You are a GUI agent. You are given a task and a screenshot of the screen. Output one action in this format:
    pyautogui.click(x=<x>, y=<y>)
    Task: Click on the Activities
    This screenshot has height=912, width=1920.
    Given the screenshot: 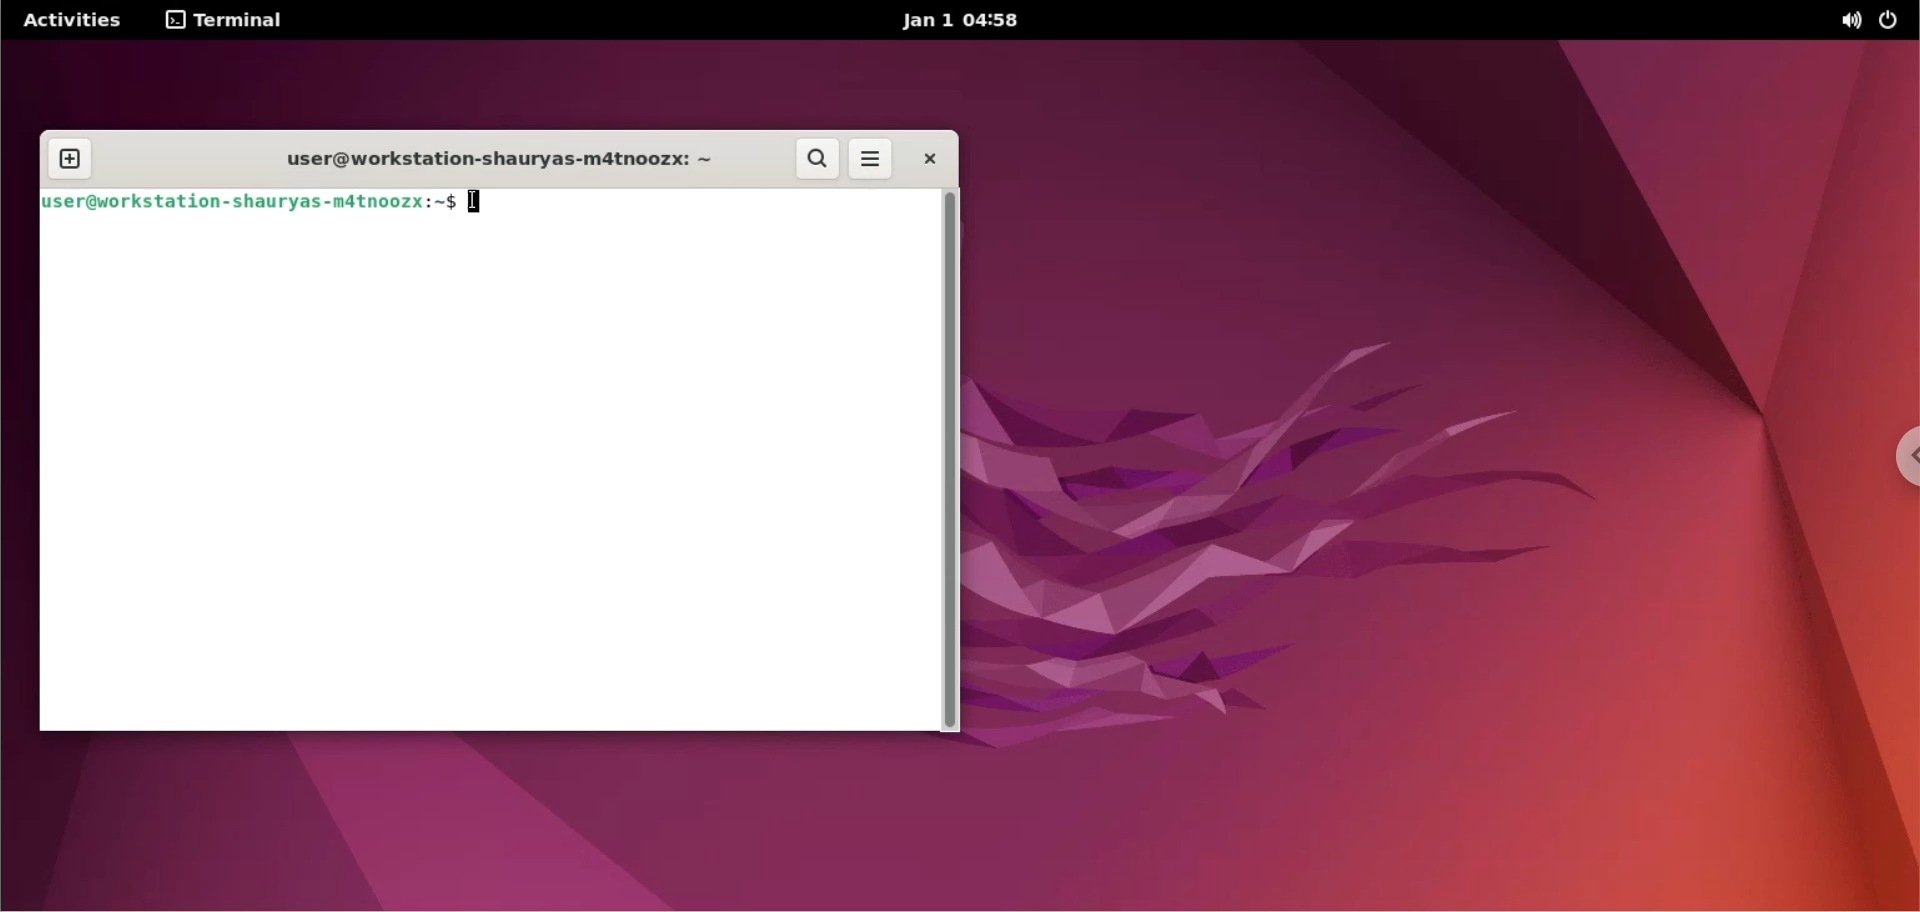 What is the action you would take?
    pyautogui.click(x=76, y=20)
    